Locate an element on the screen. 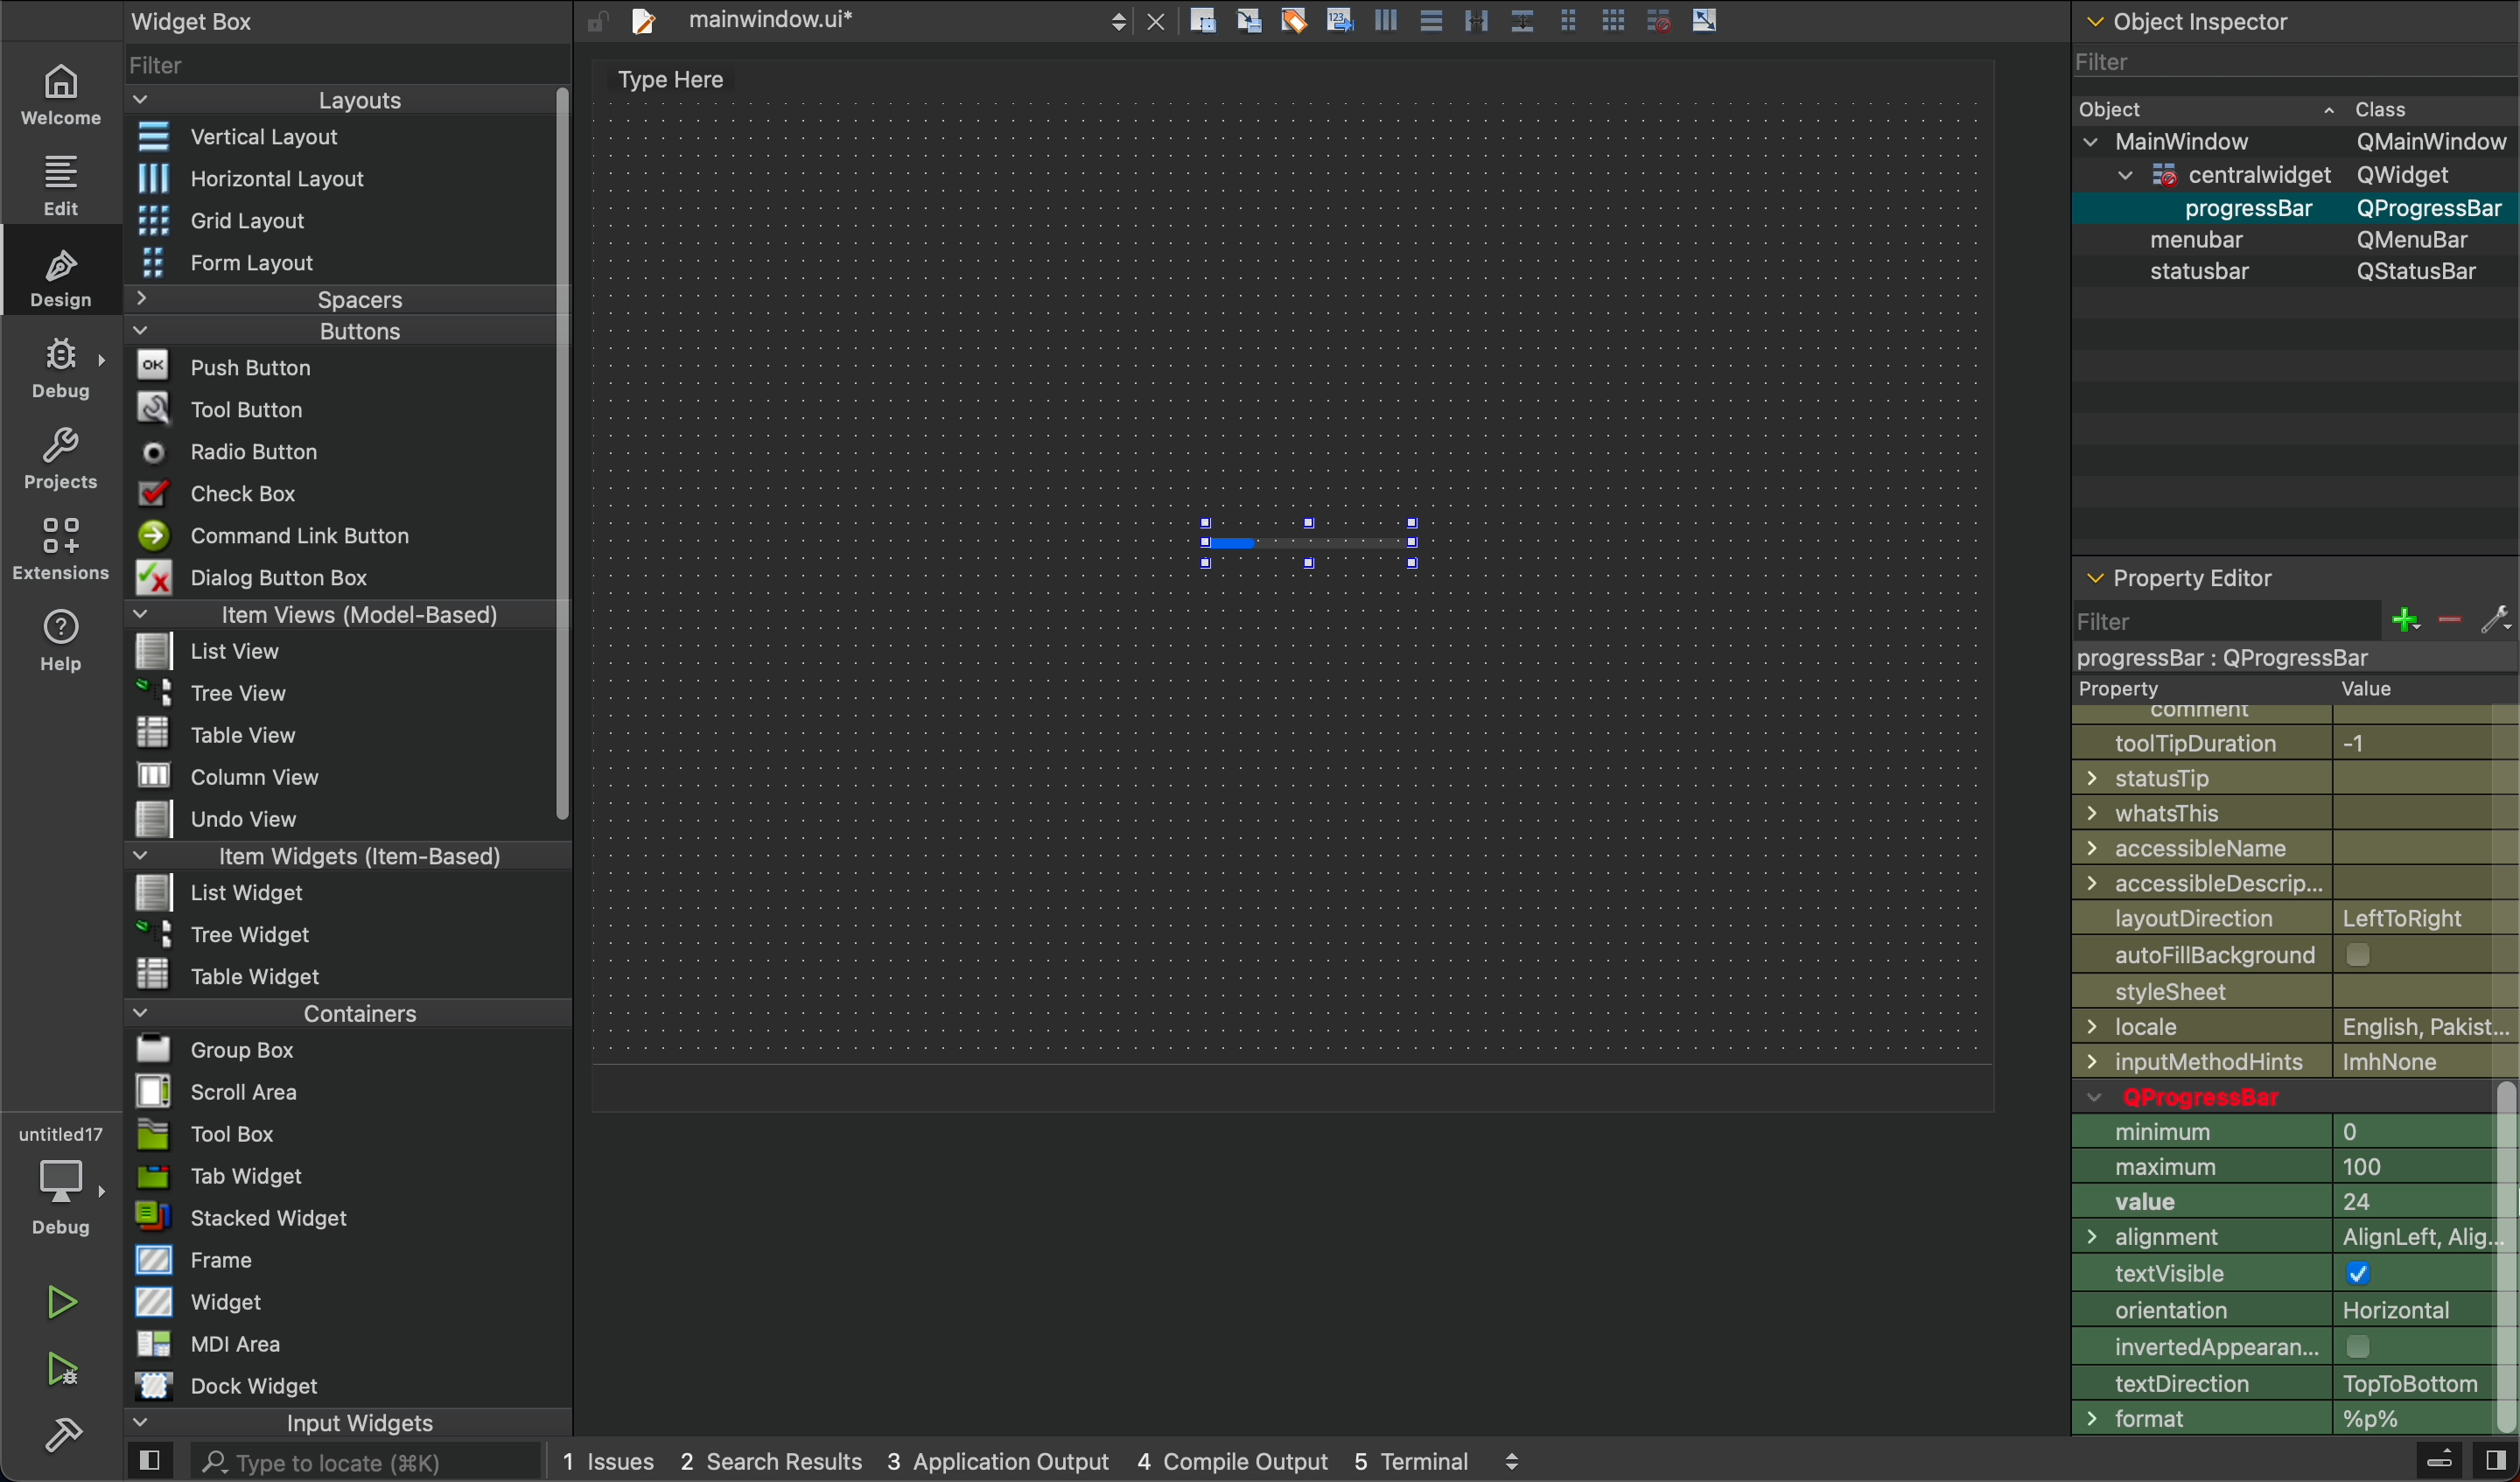 Image resolution: width=2520 pixels, height=1482 pixels. format is located at coordinates (2279, 1420).